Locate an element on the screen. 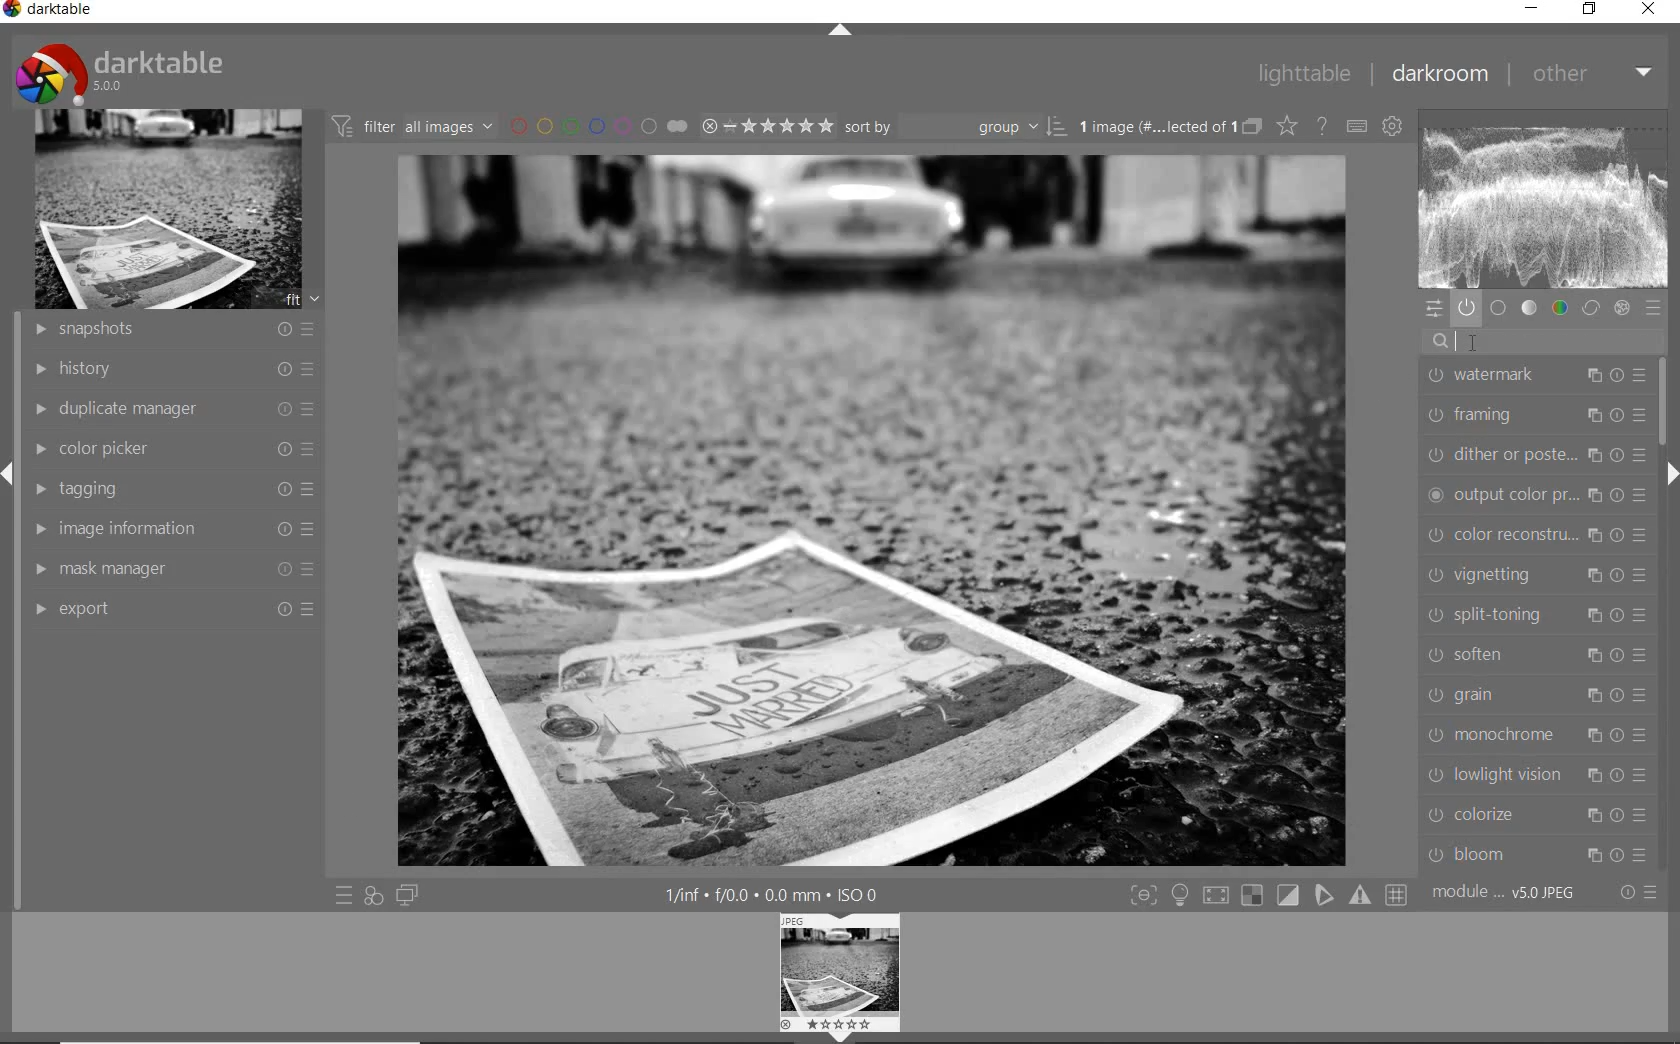 Image resolution: width=1680 pixels, height=1044 pixels. bloom is located at coordinates (1536, 854).